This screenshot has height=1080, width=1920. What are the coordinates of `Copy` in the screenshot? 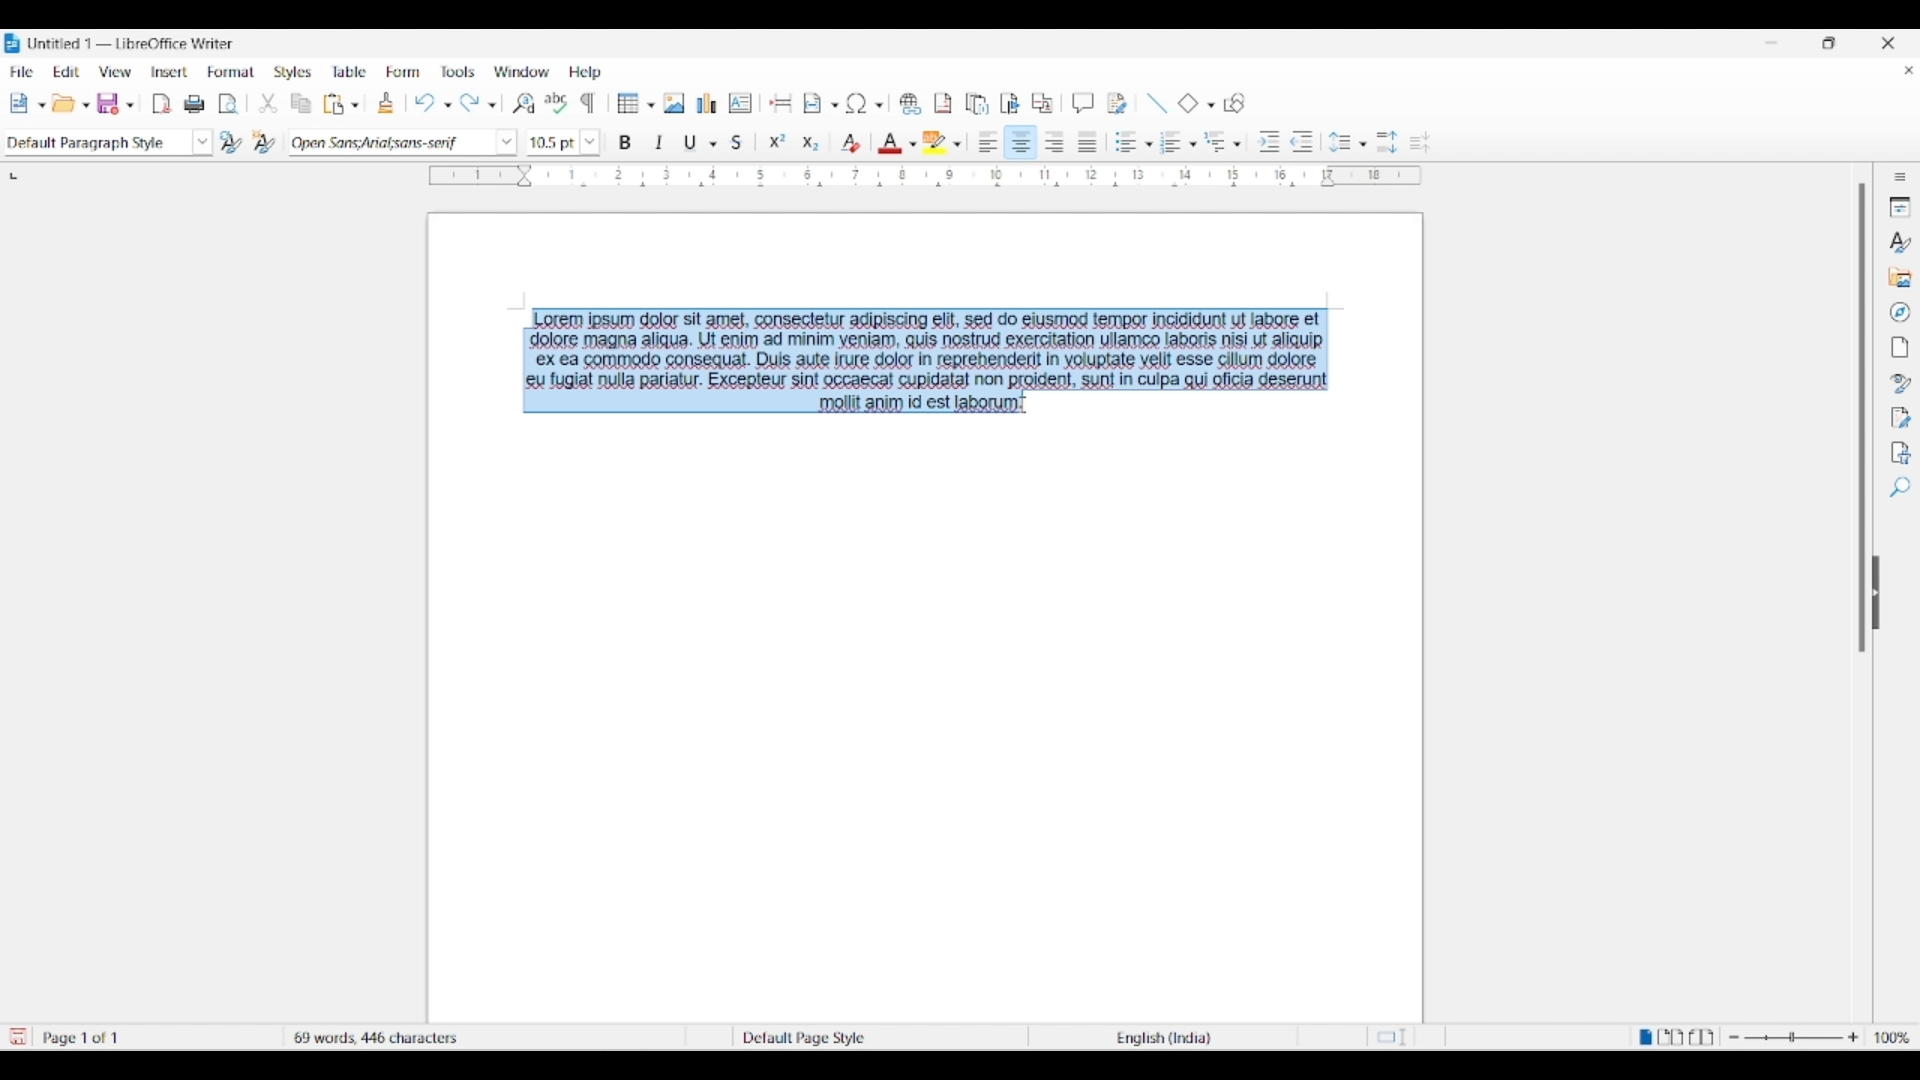 It's located at (301, 103).